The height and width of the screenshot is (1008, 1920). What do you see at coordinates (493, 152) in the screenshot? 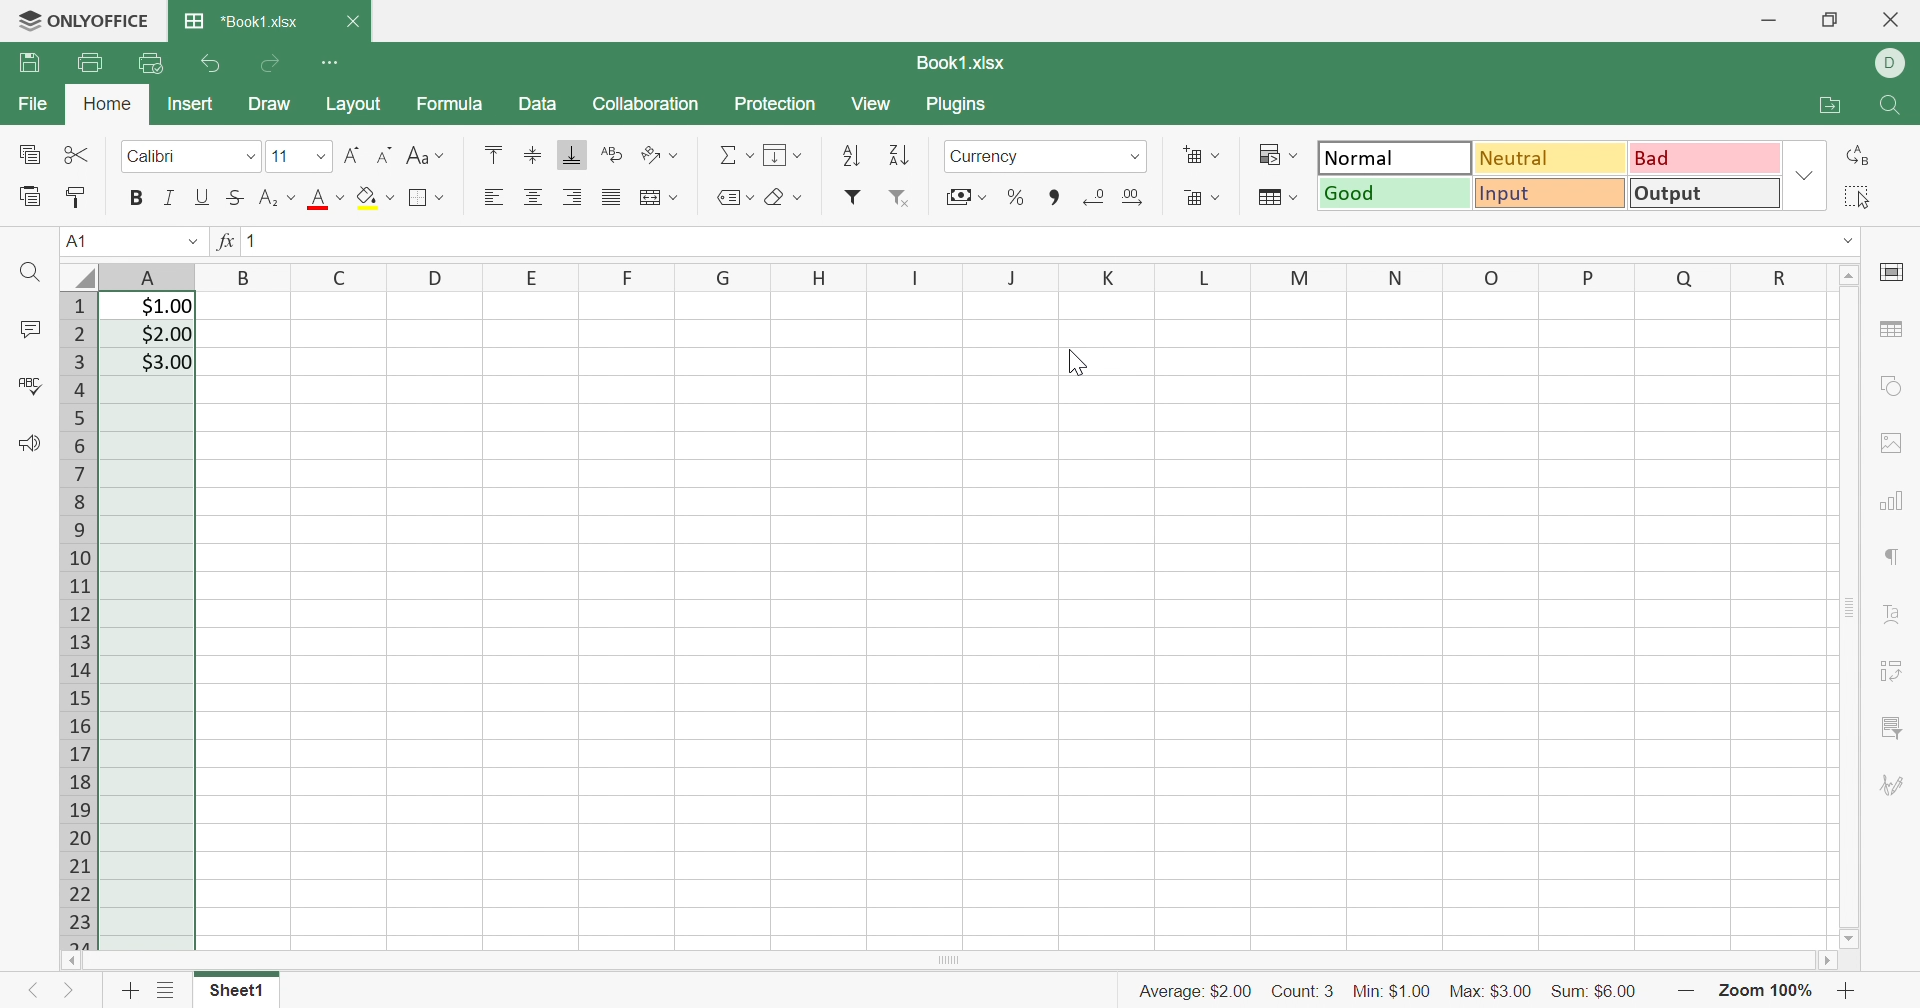
I see `Align top` at bounding box center [493, 152].